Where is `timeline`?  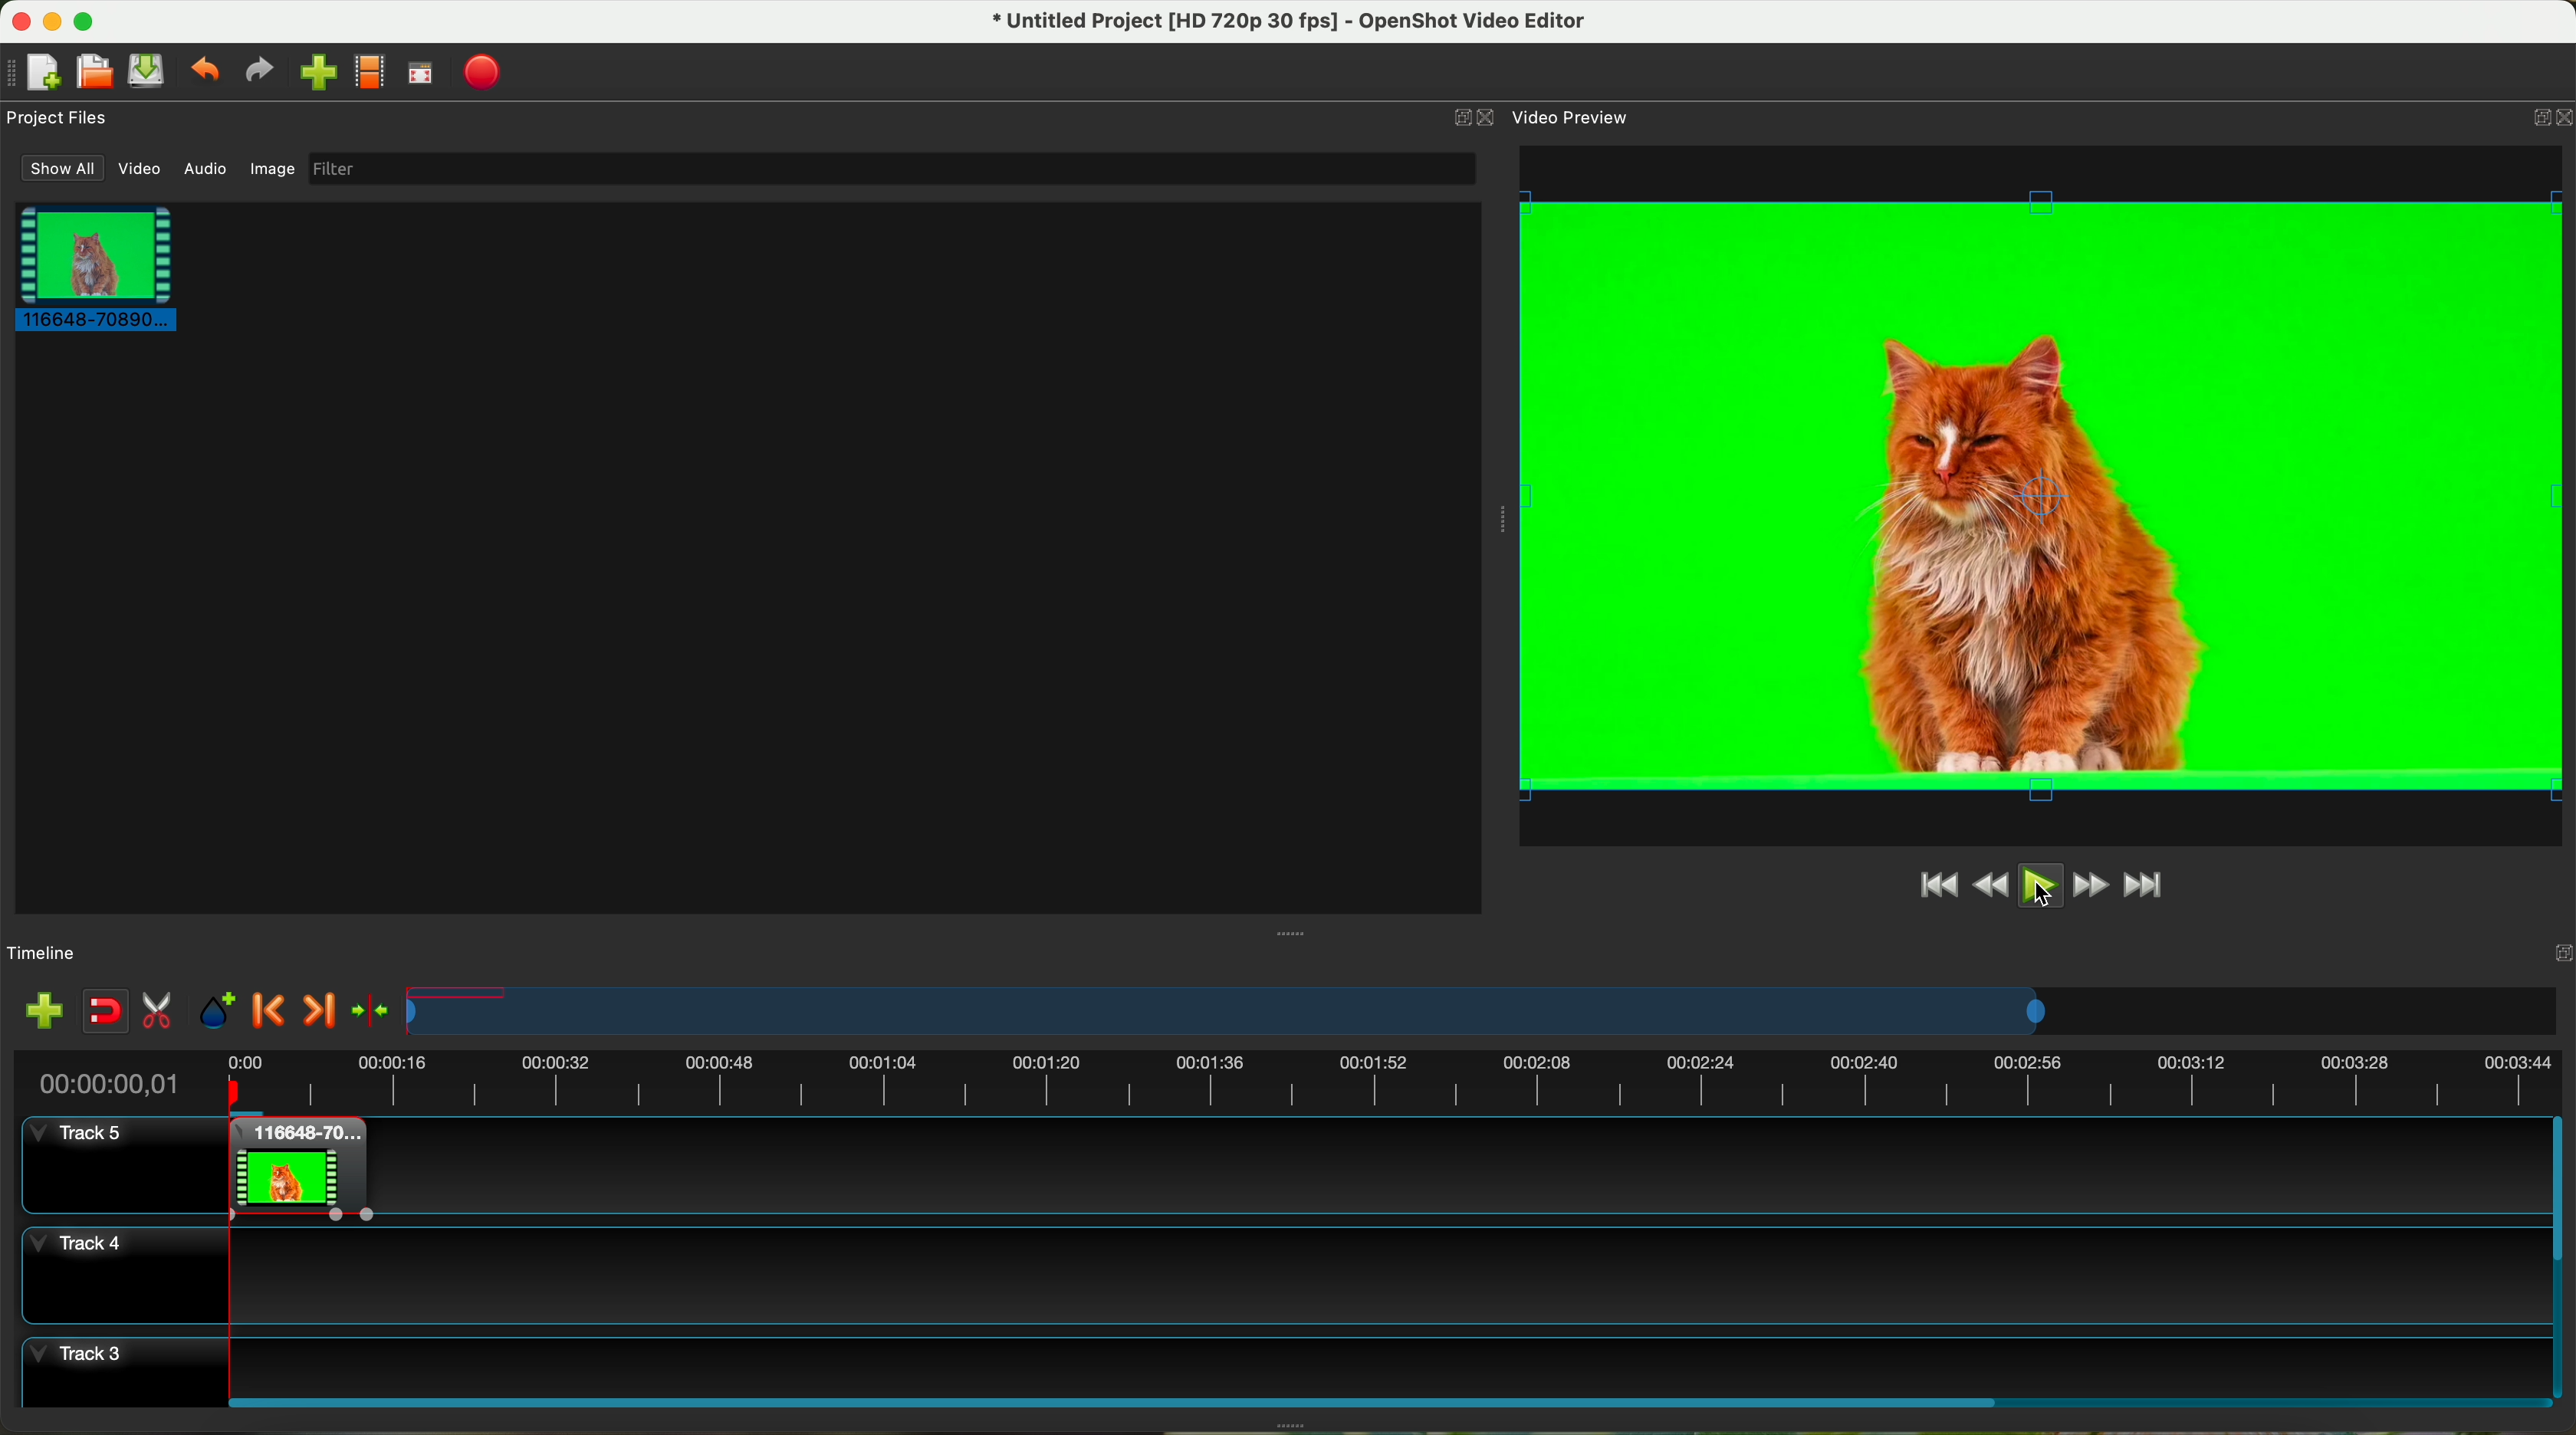
timeline is located at coordinates (43, 954).